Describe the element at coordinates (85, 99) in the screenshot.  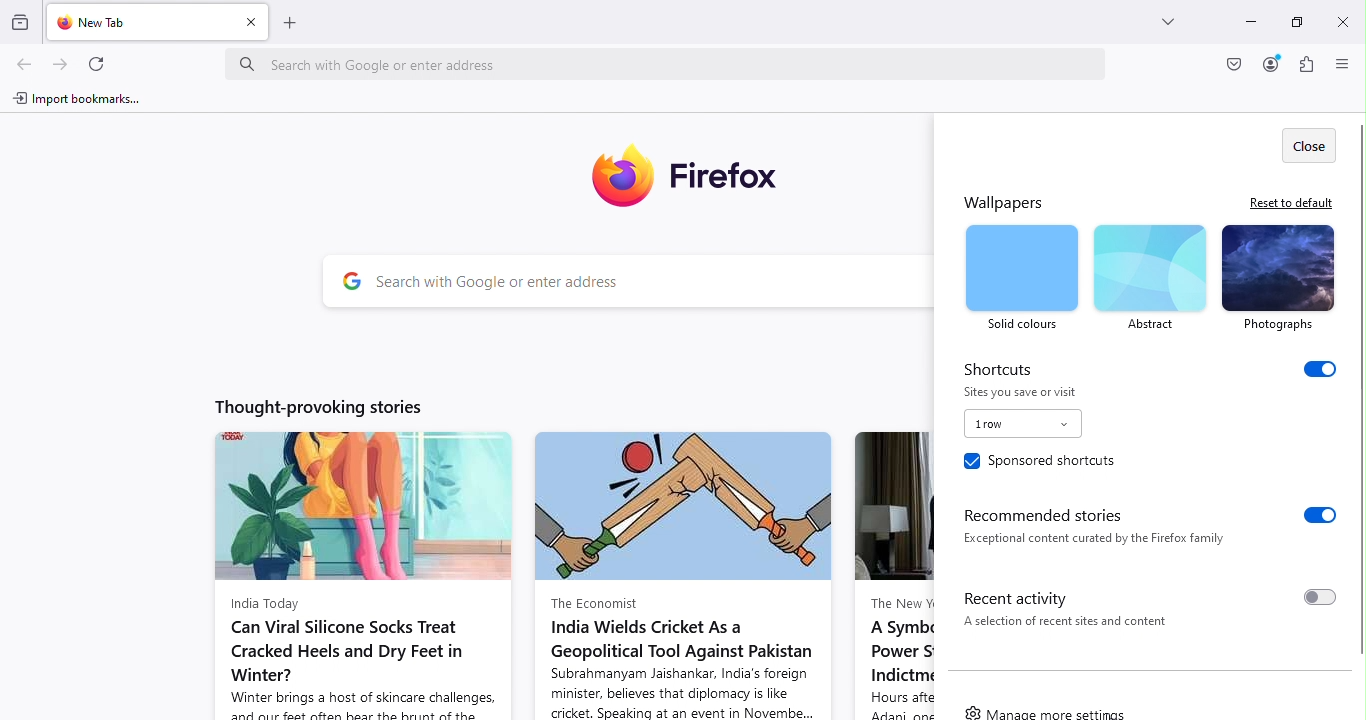
I see `Import bookmarks` at that location.